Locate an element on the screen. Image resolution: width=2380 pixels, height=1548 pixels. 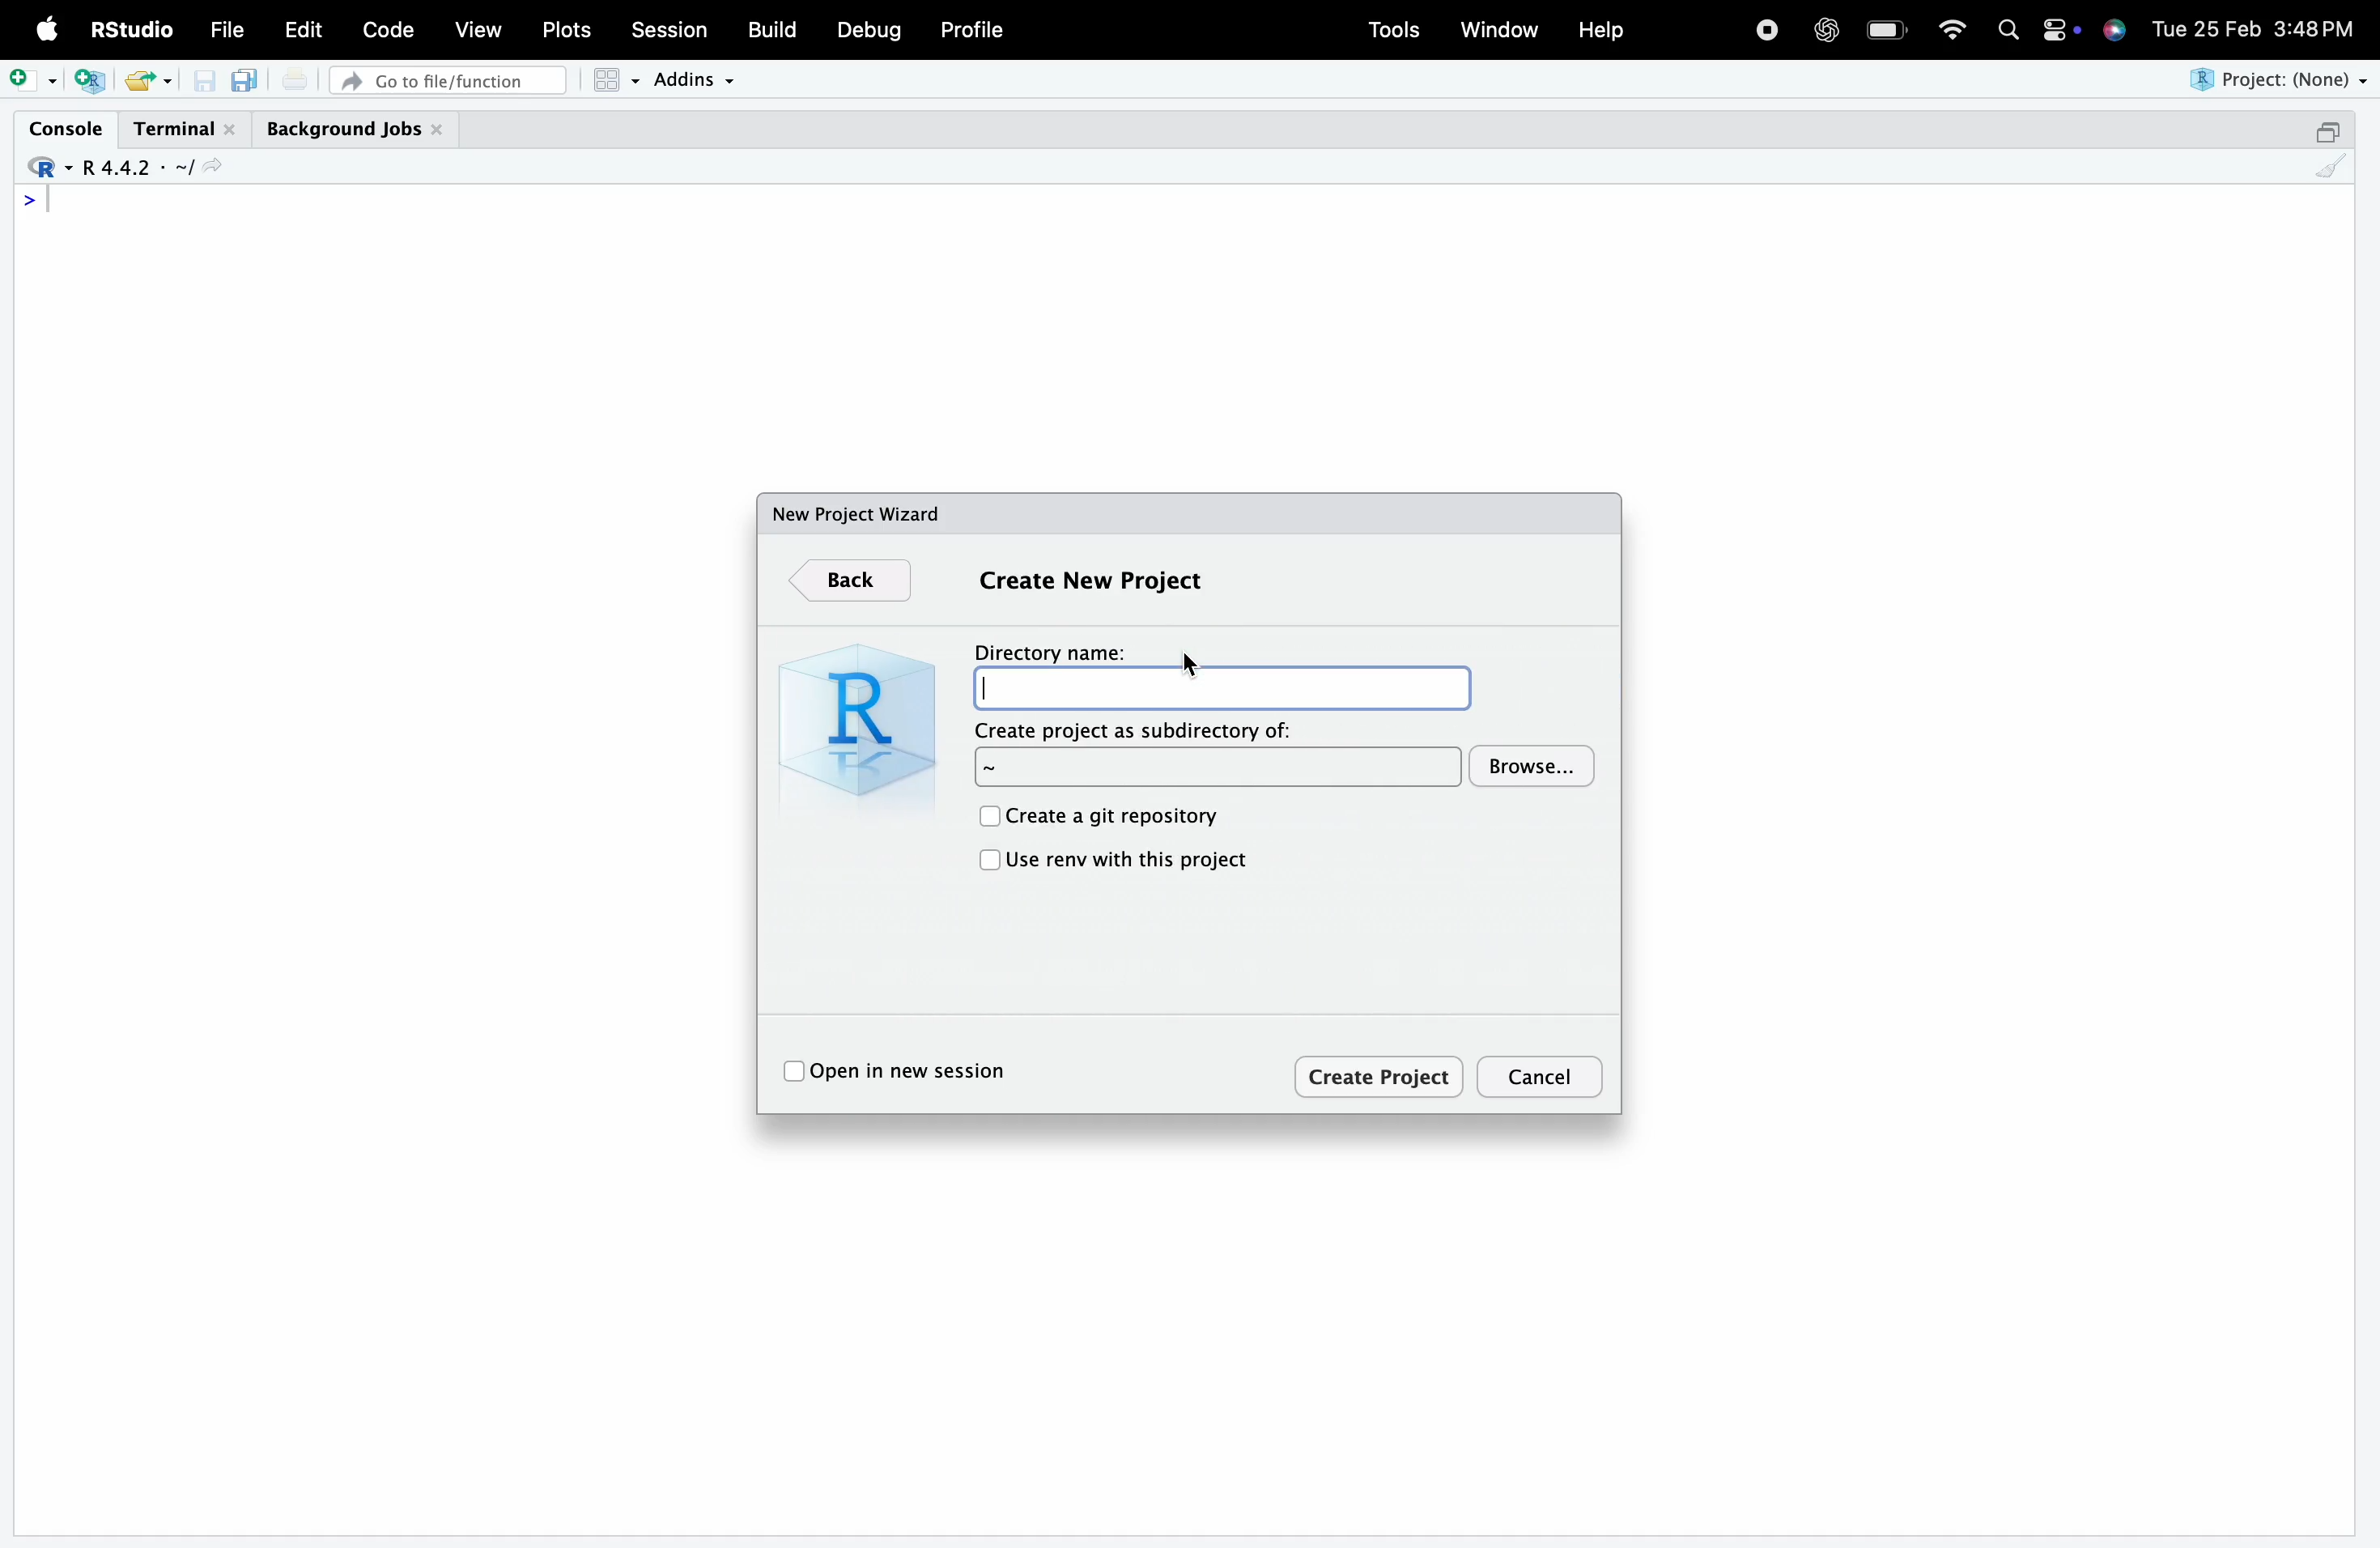
Console is located at coordinates (65, 128).